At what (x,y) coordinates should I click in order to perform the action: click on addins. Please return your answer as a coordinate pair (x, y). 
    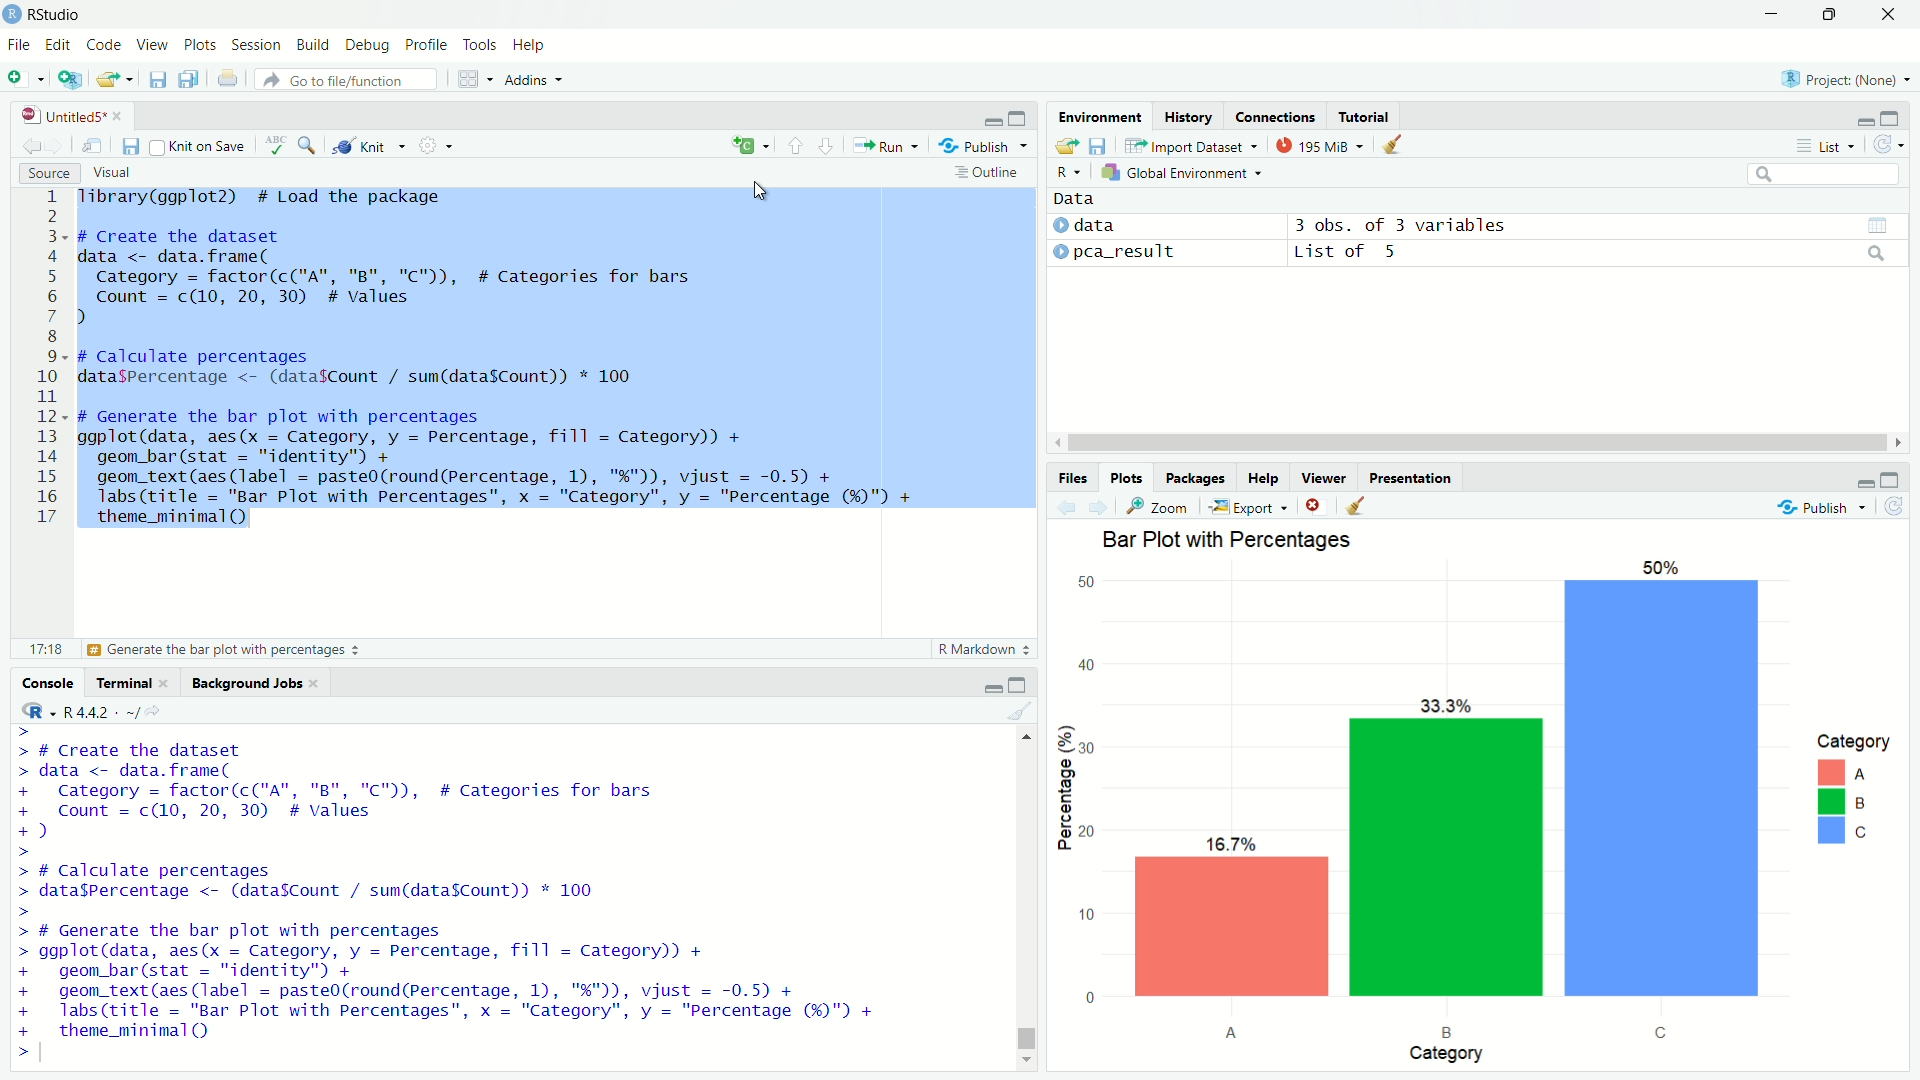
    Looking at the image, I should click on (532, 79).